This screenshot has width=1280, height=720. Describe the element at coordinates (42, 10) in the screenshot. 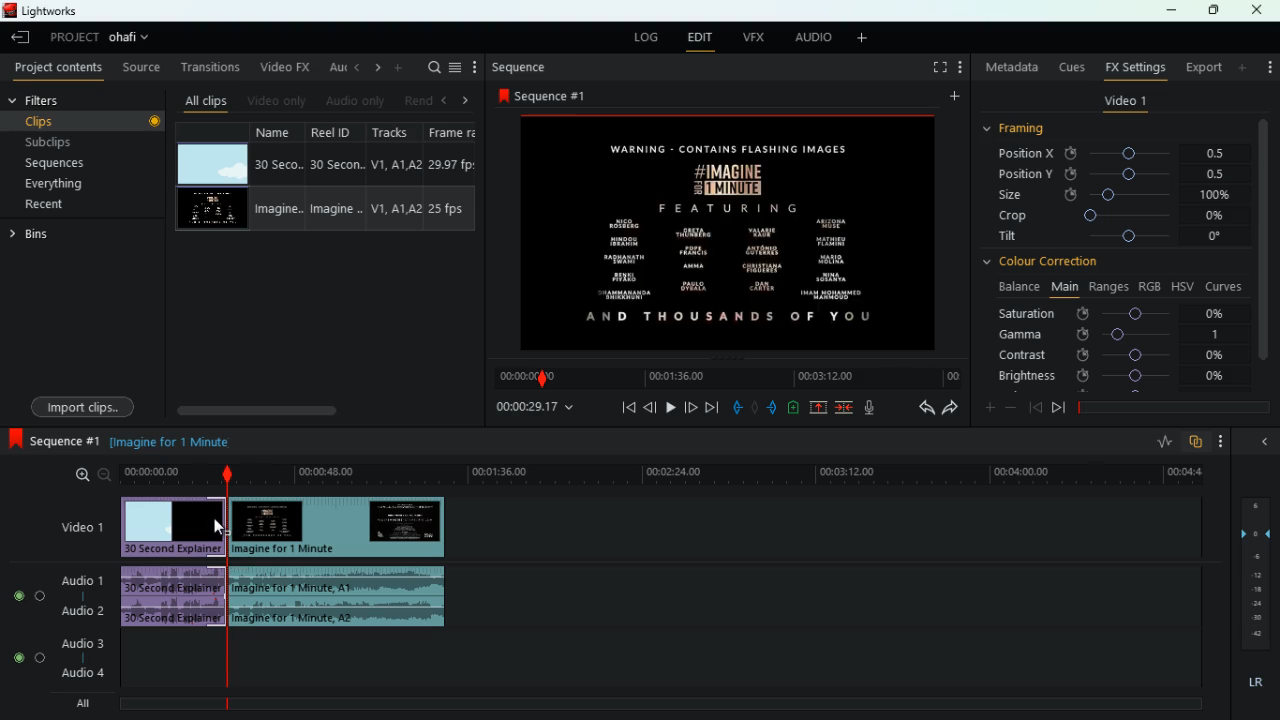

I see `lightworks` at that location.